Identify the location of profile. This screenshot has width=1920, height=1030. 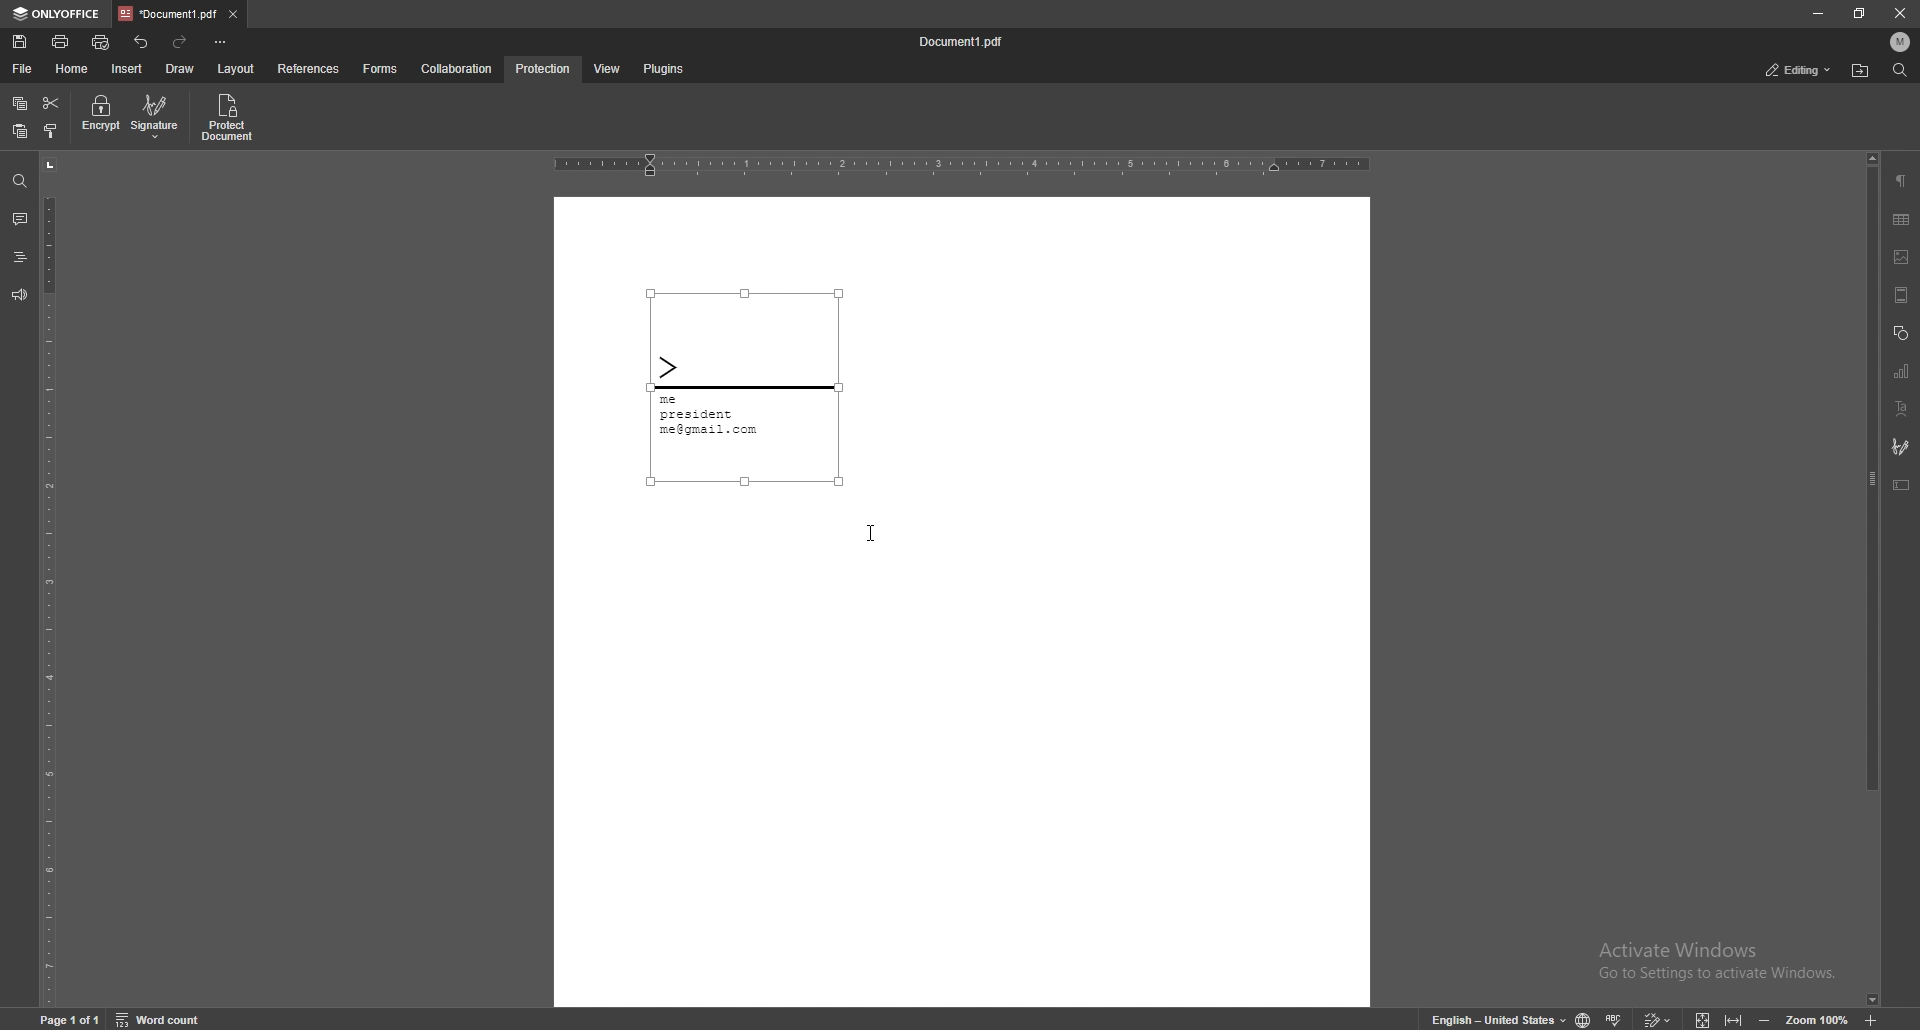
(1901, 42).